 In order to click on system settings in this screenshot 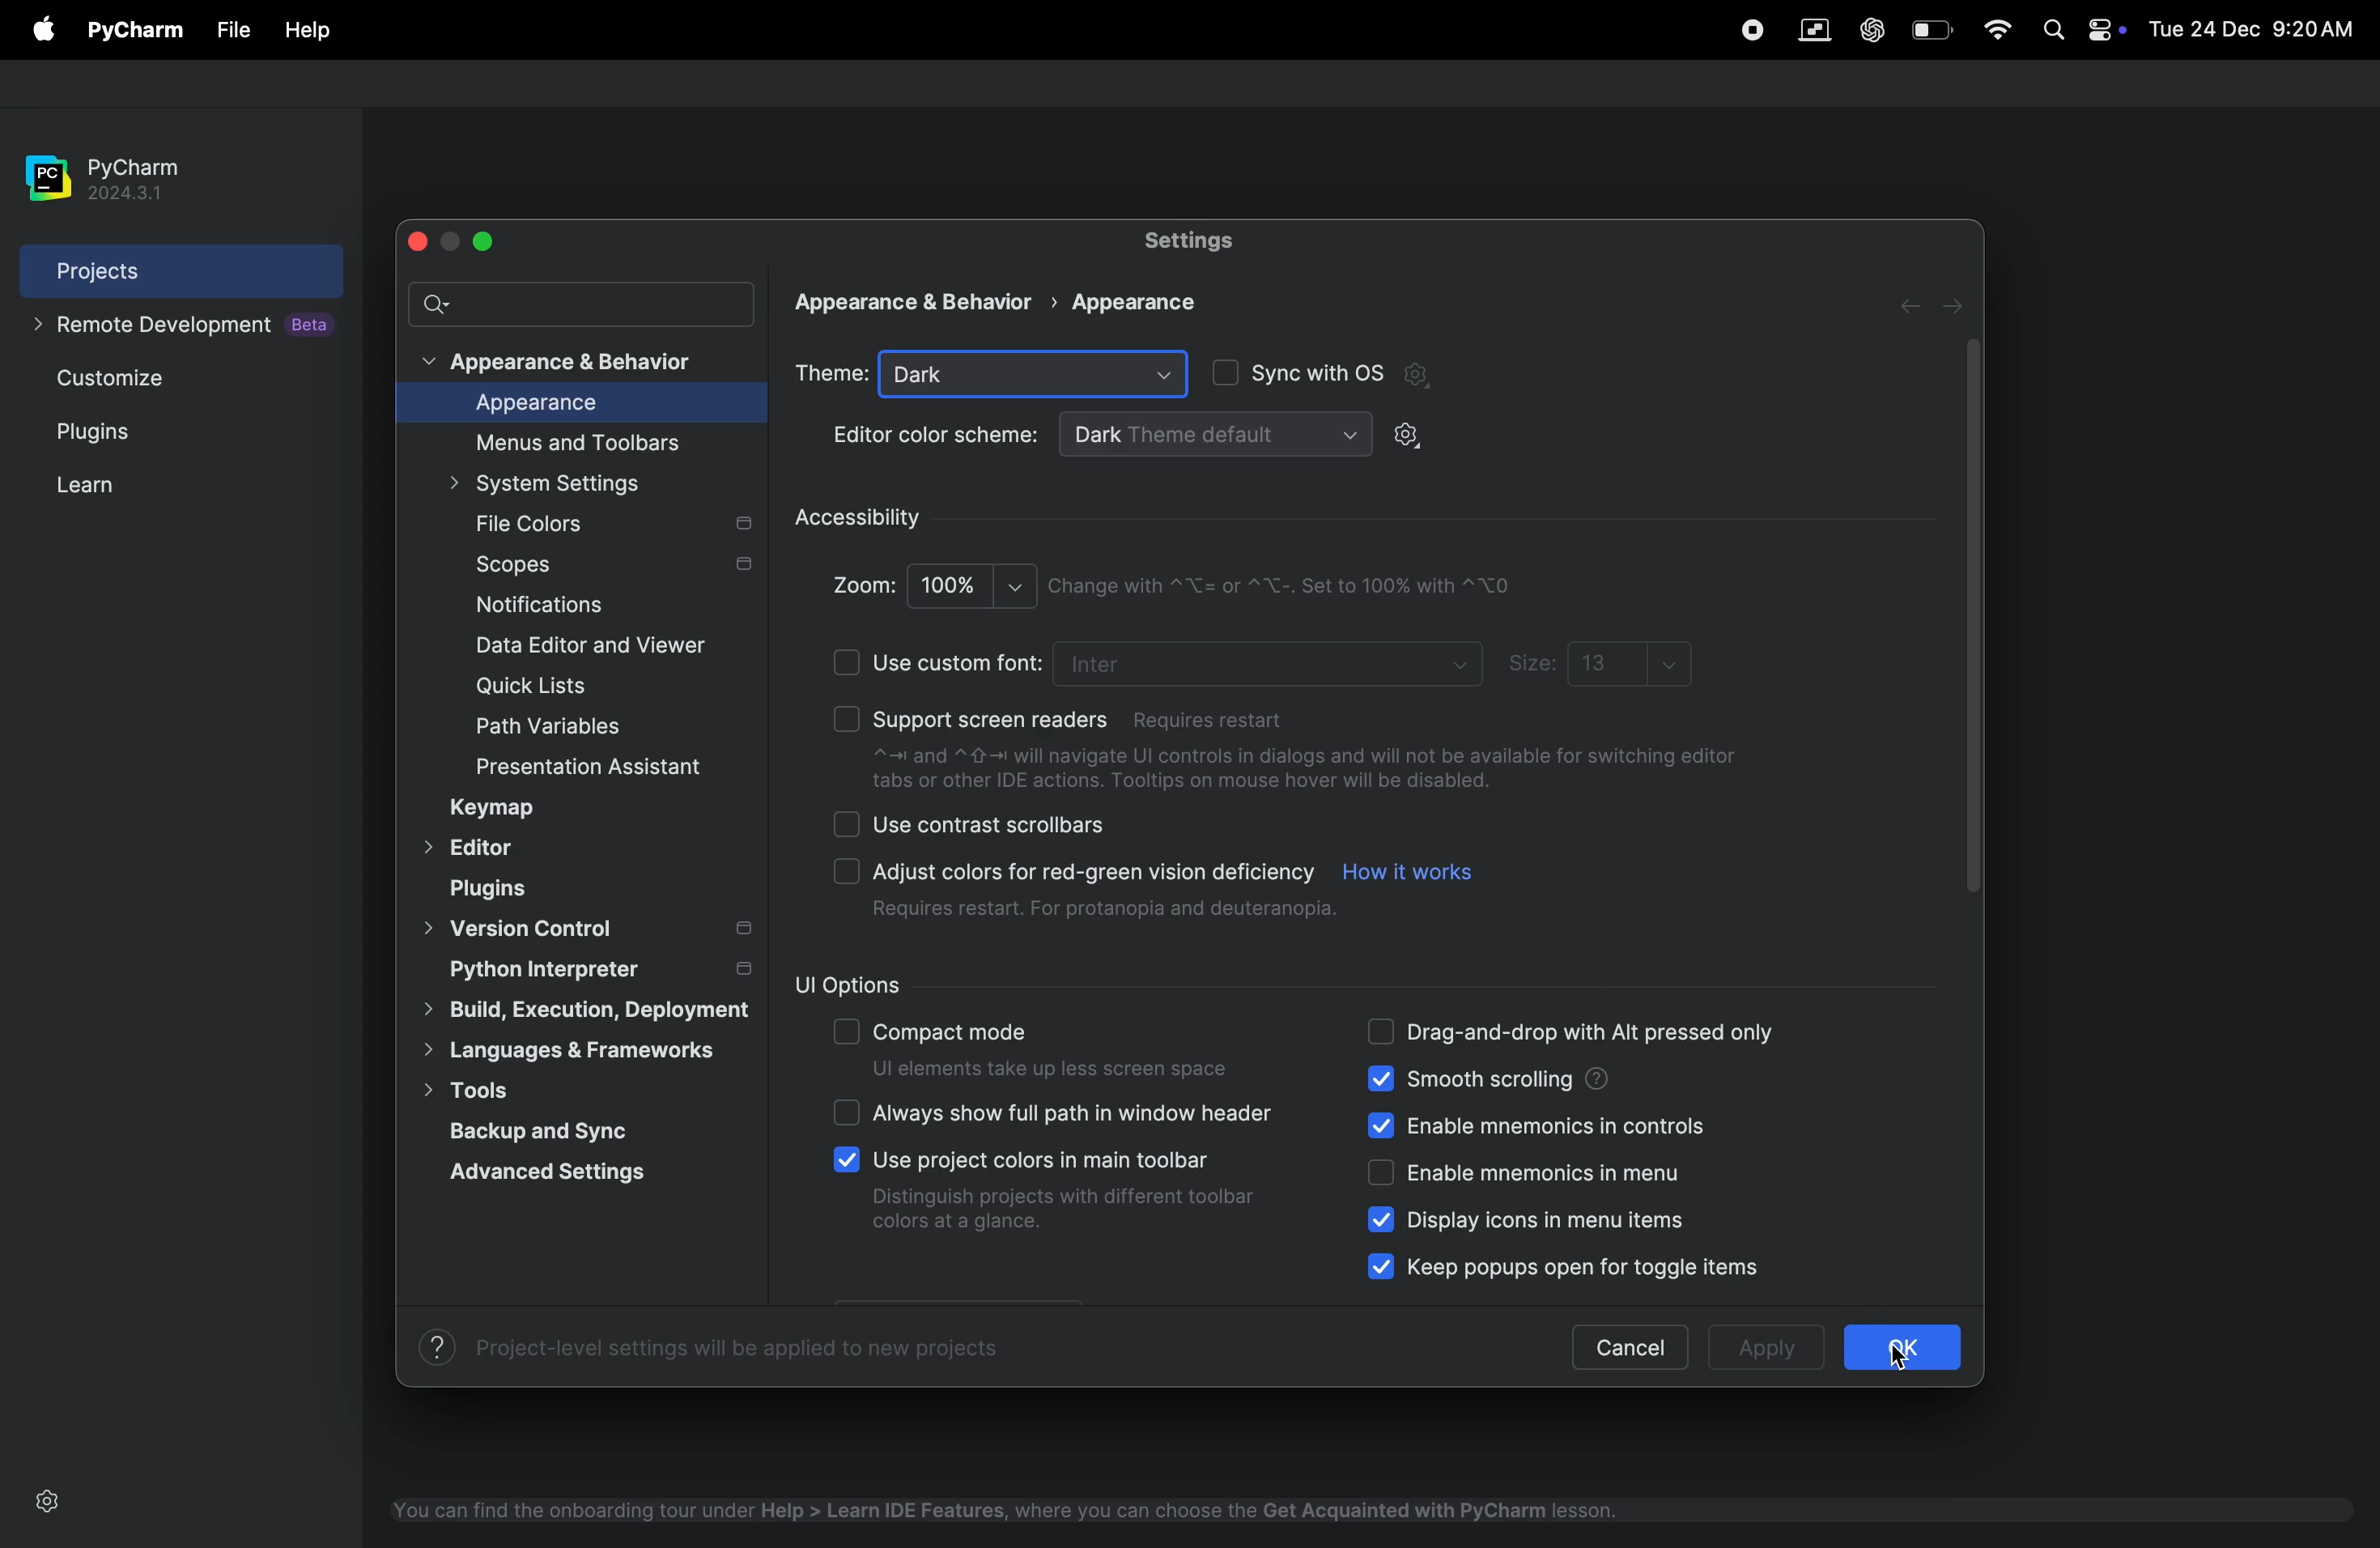, I will do `click(563, 483)`.